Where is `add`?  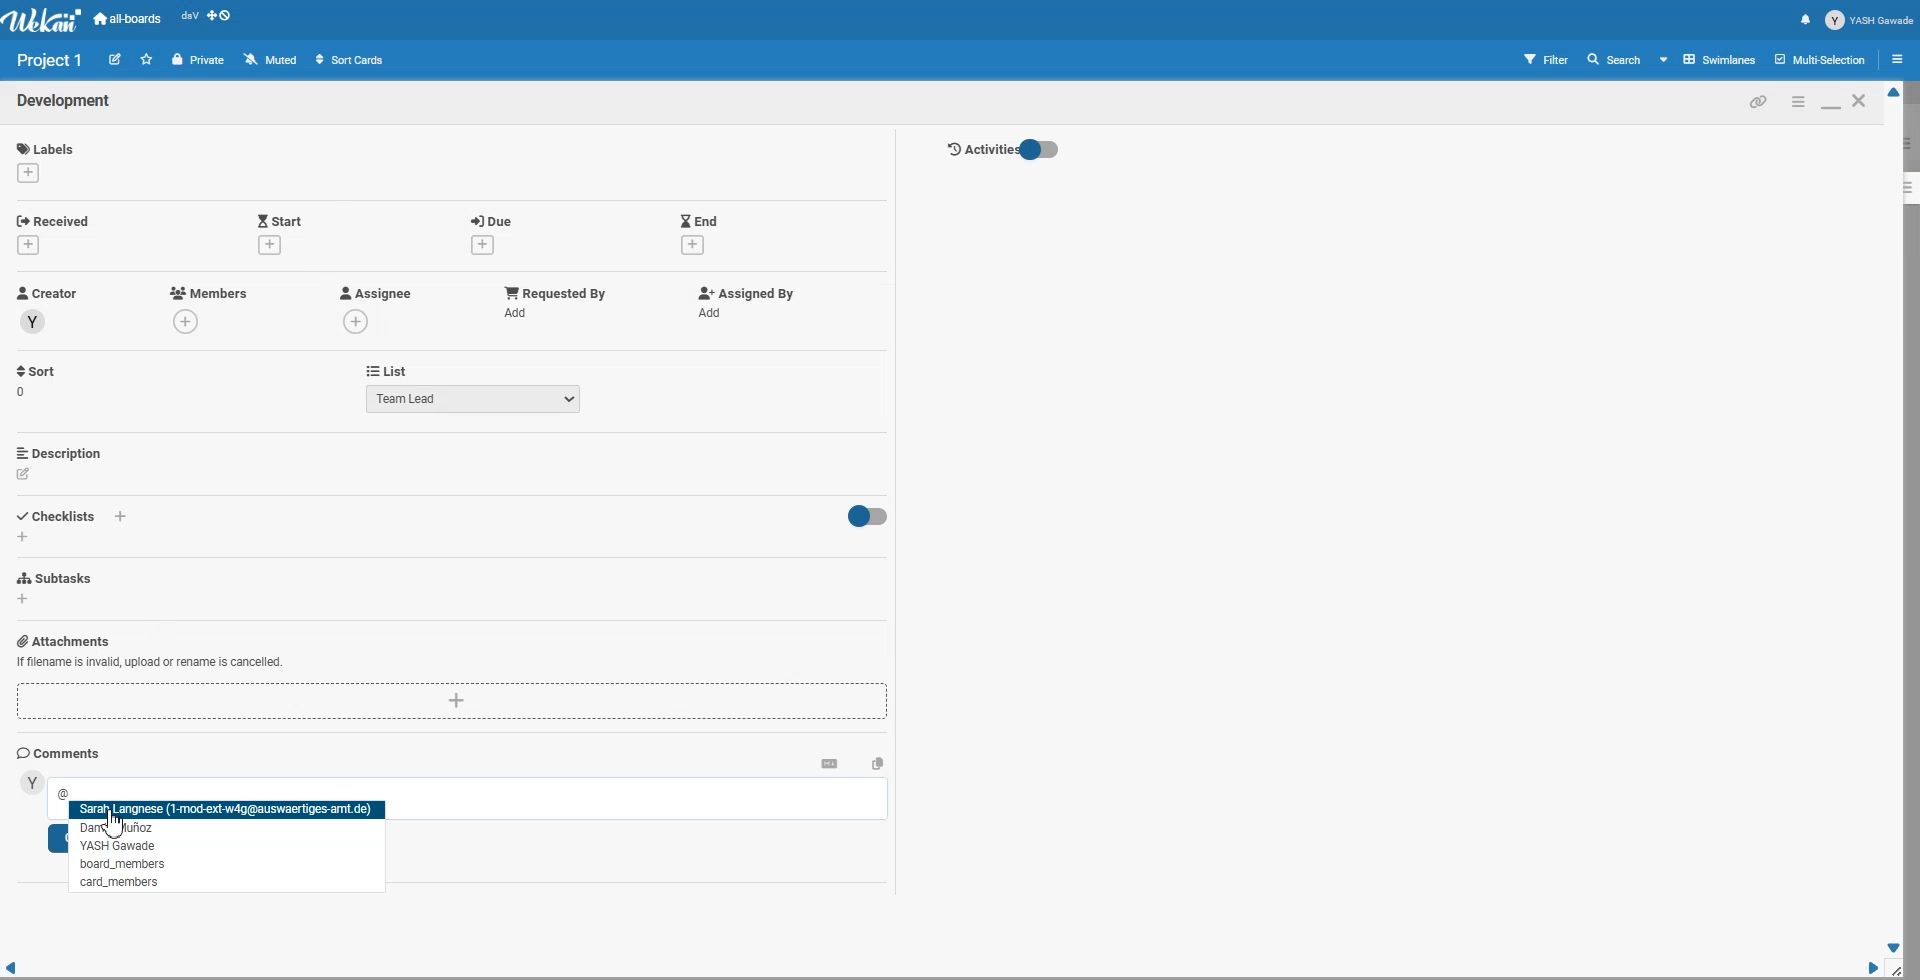 add is located at coordinates (520, 312).